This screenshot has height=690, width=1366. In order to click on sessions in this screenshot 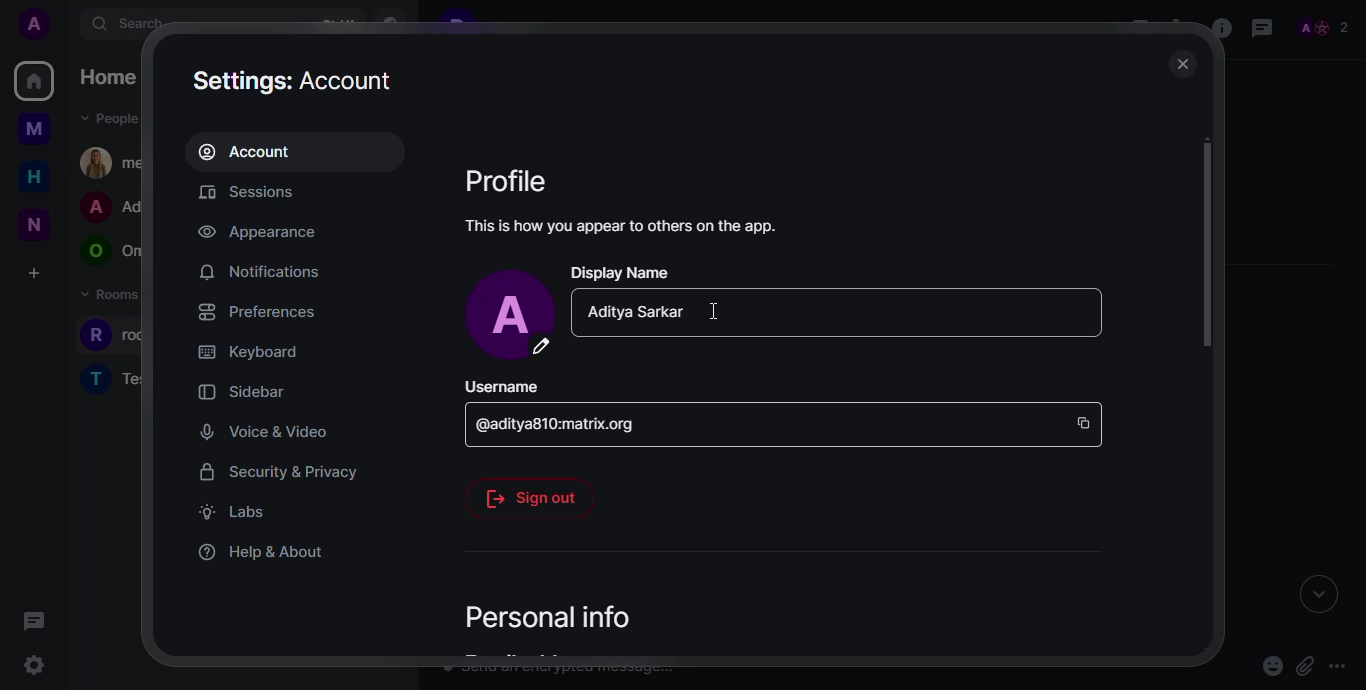, I will do `click(258, 194)`.